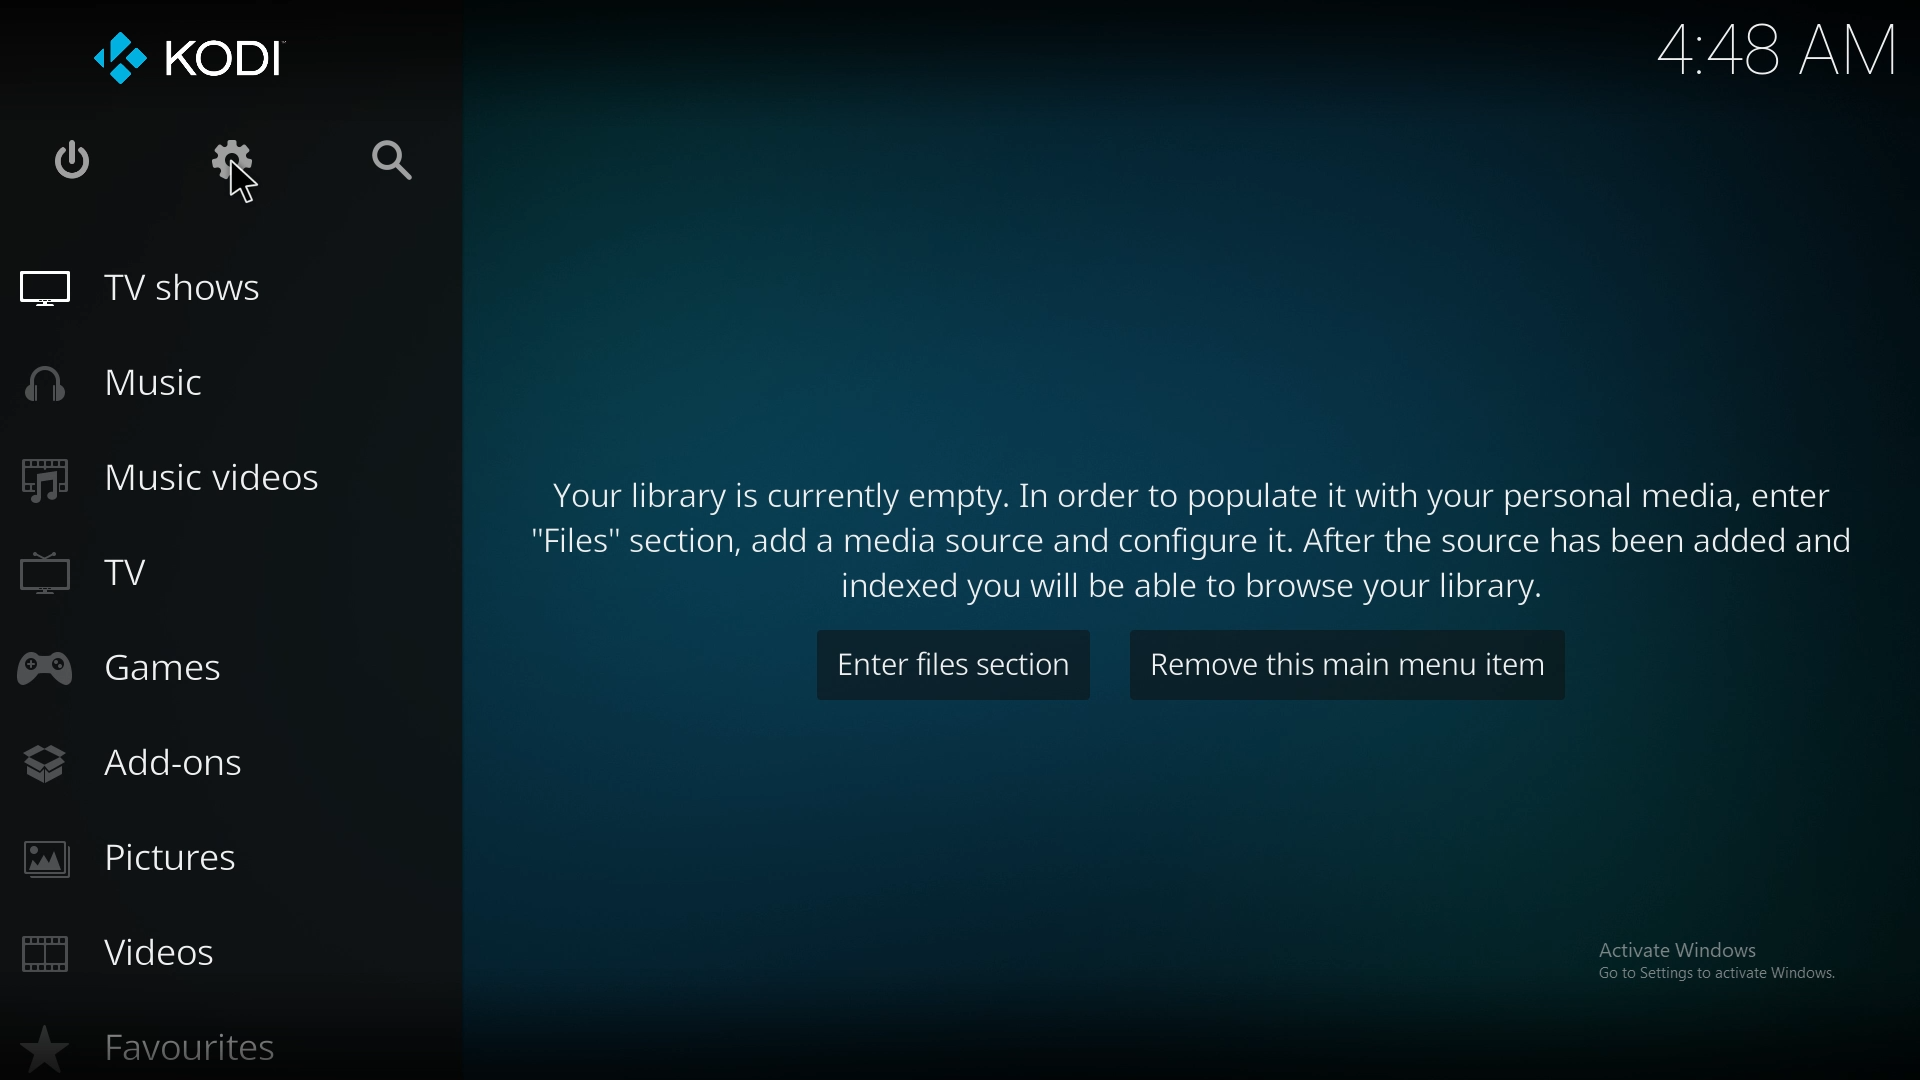  Describe the element at coordinates (166, 857) in the screenshot. I see `pictures` at that location.